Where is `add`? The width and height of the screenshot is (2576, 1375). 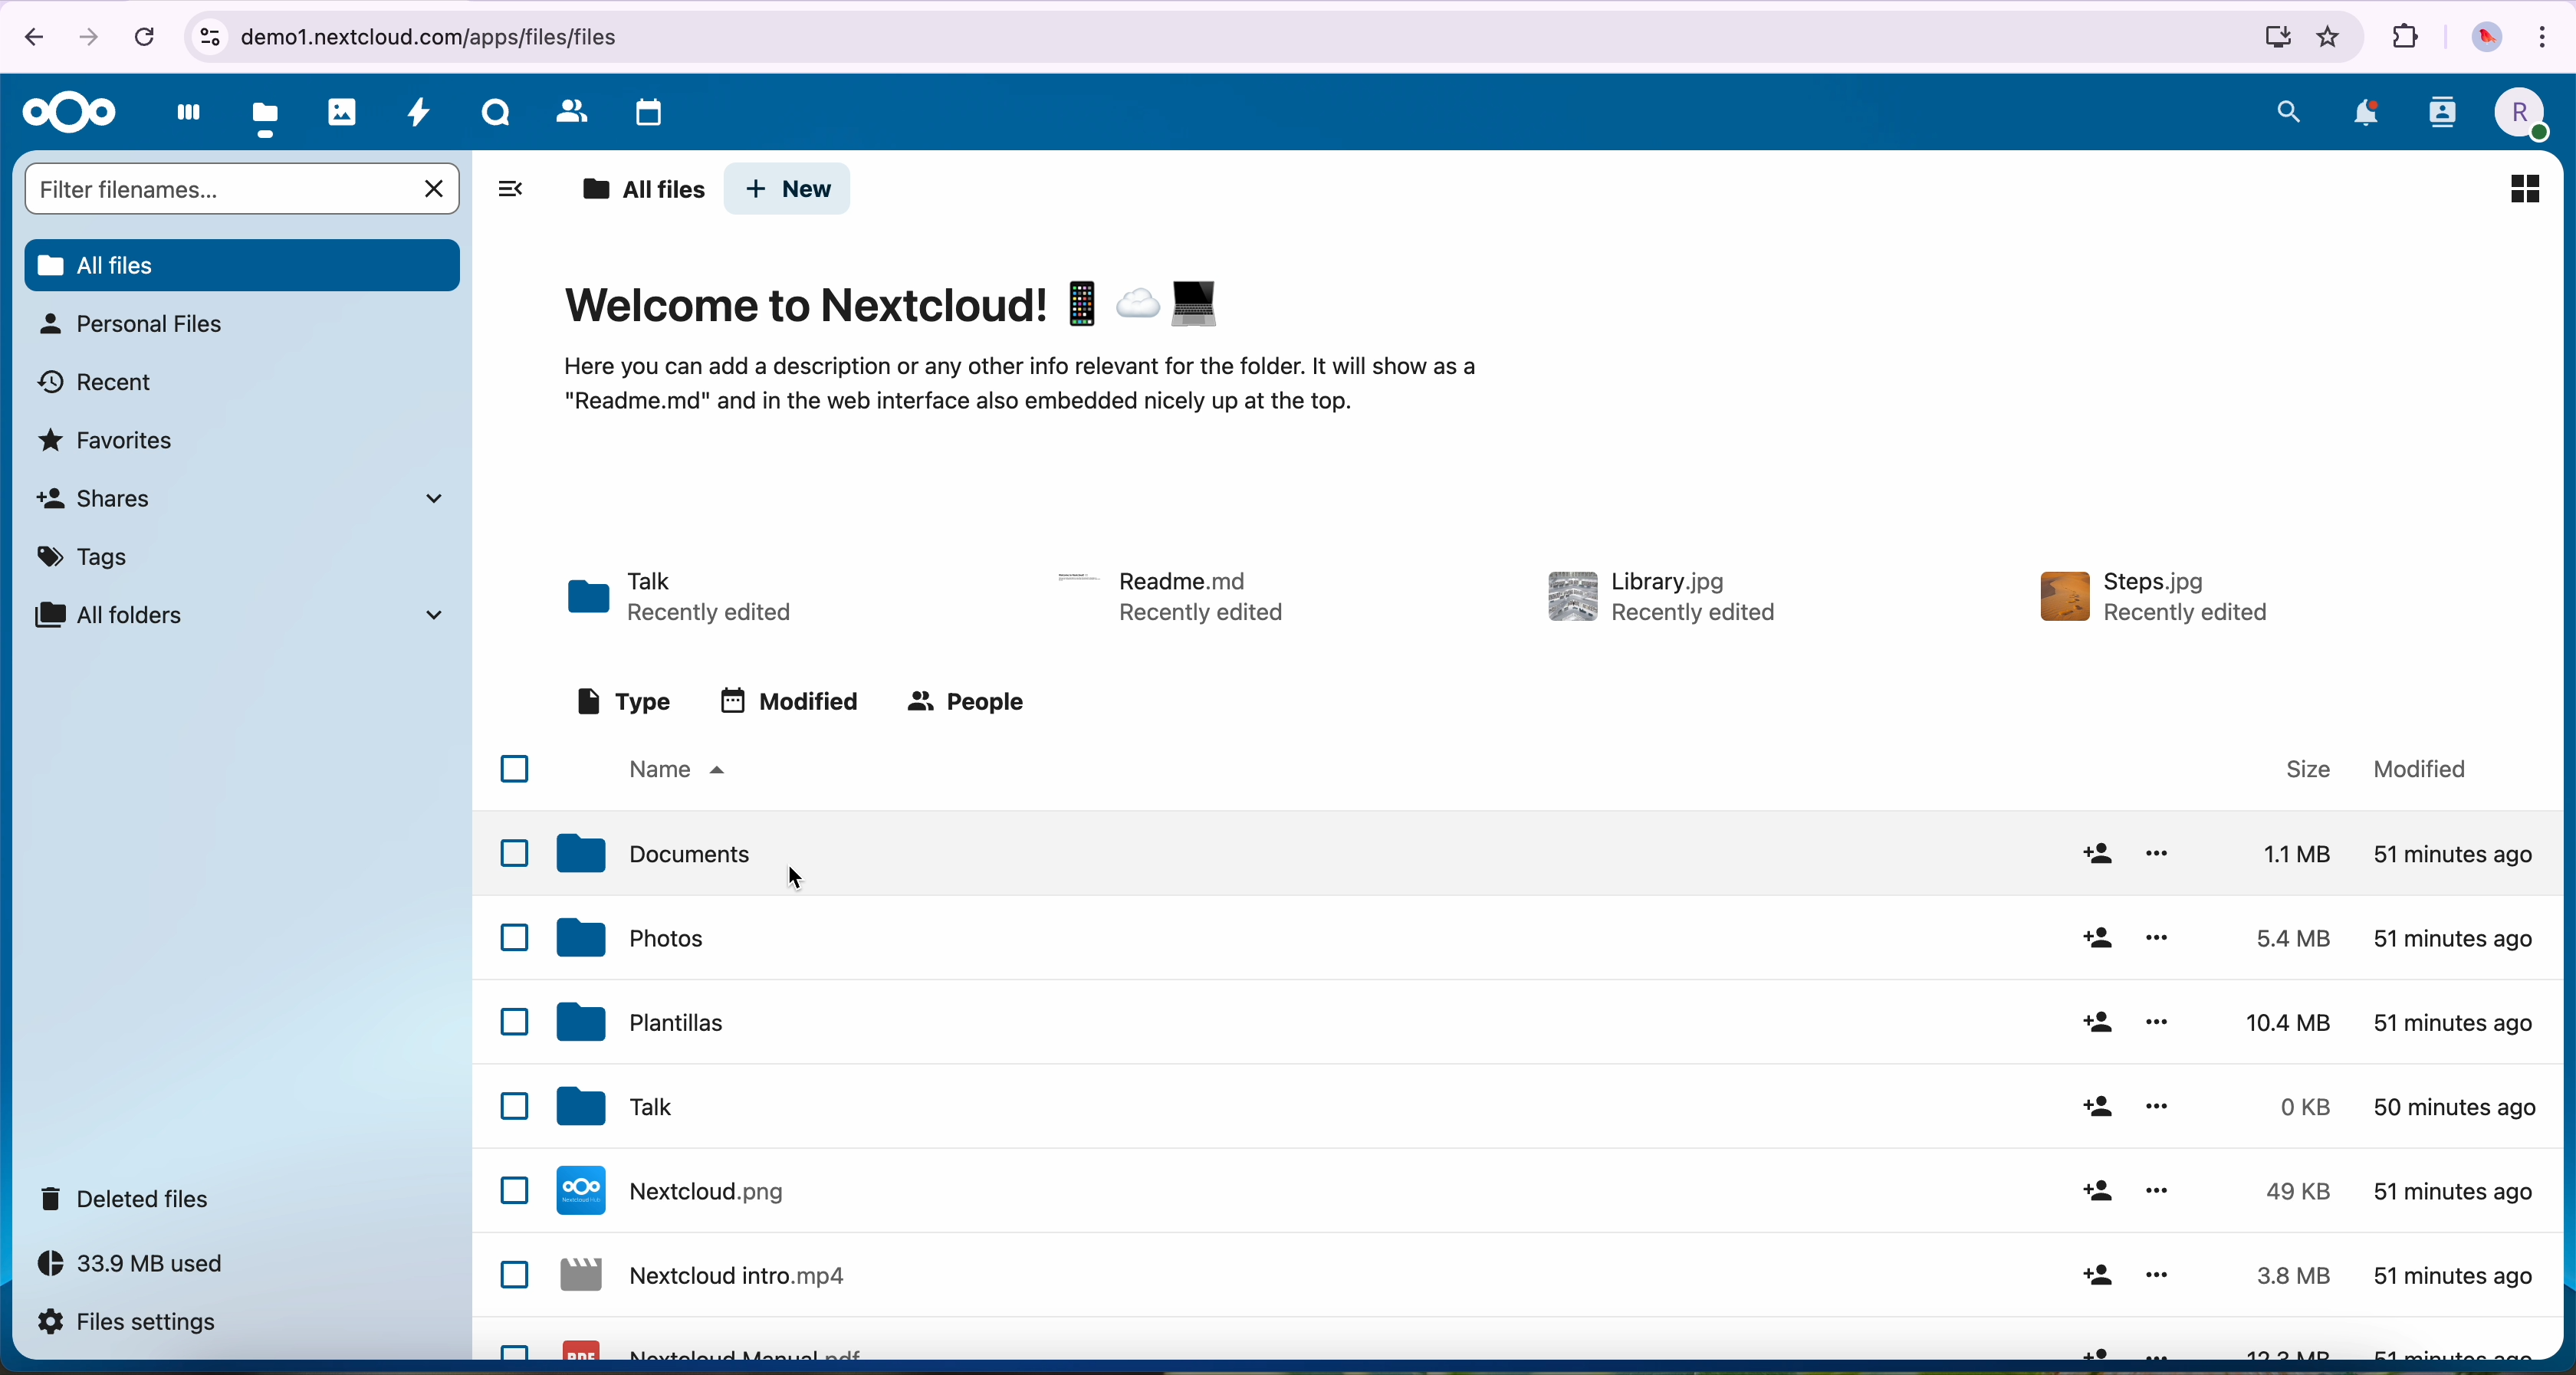
add is located at coordinates (2100, 1190).